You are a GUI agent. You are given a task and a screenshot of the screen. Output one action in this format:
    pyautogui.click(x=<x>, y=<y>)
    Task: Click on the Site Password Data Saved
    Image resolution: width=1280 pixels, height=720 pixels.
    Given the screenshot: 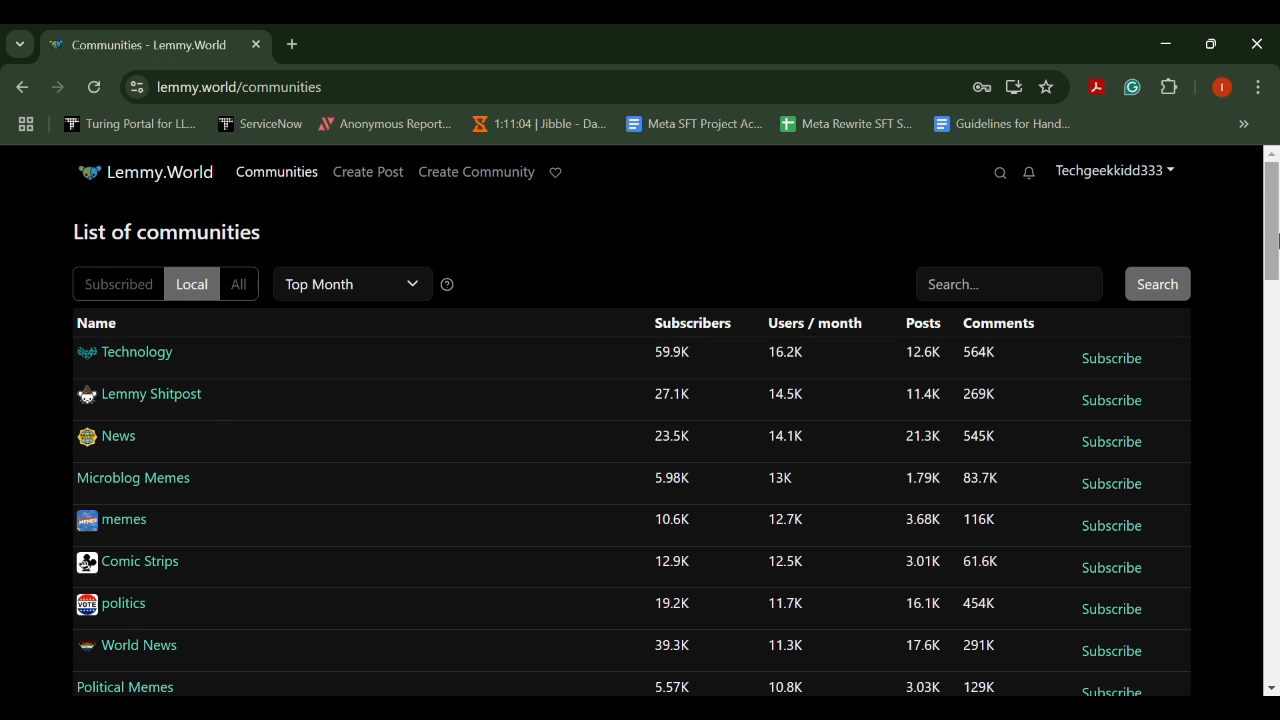 What is the action you would take?
    pyautogui.click(x=982, y=88)
    